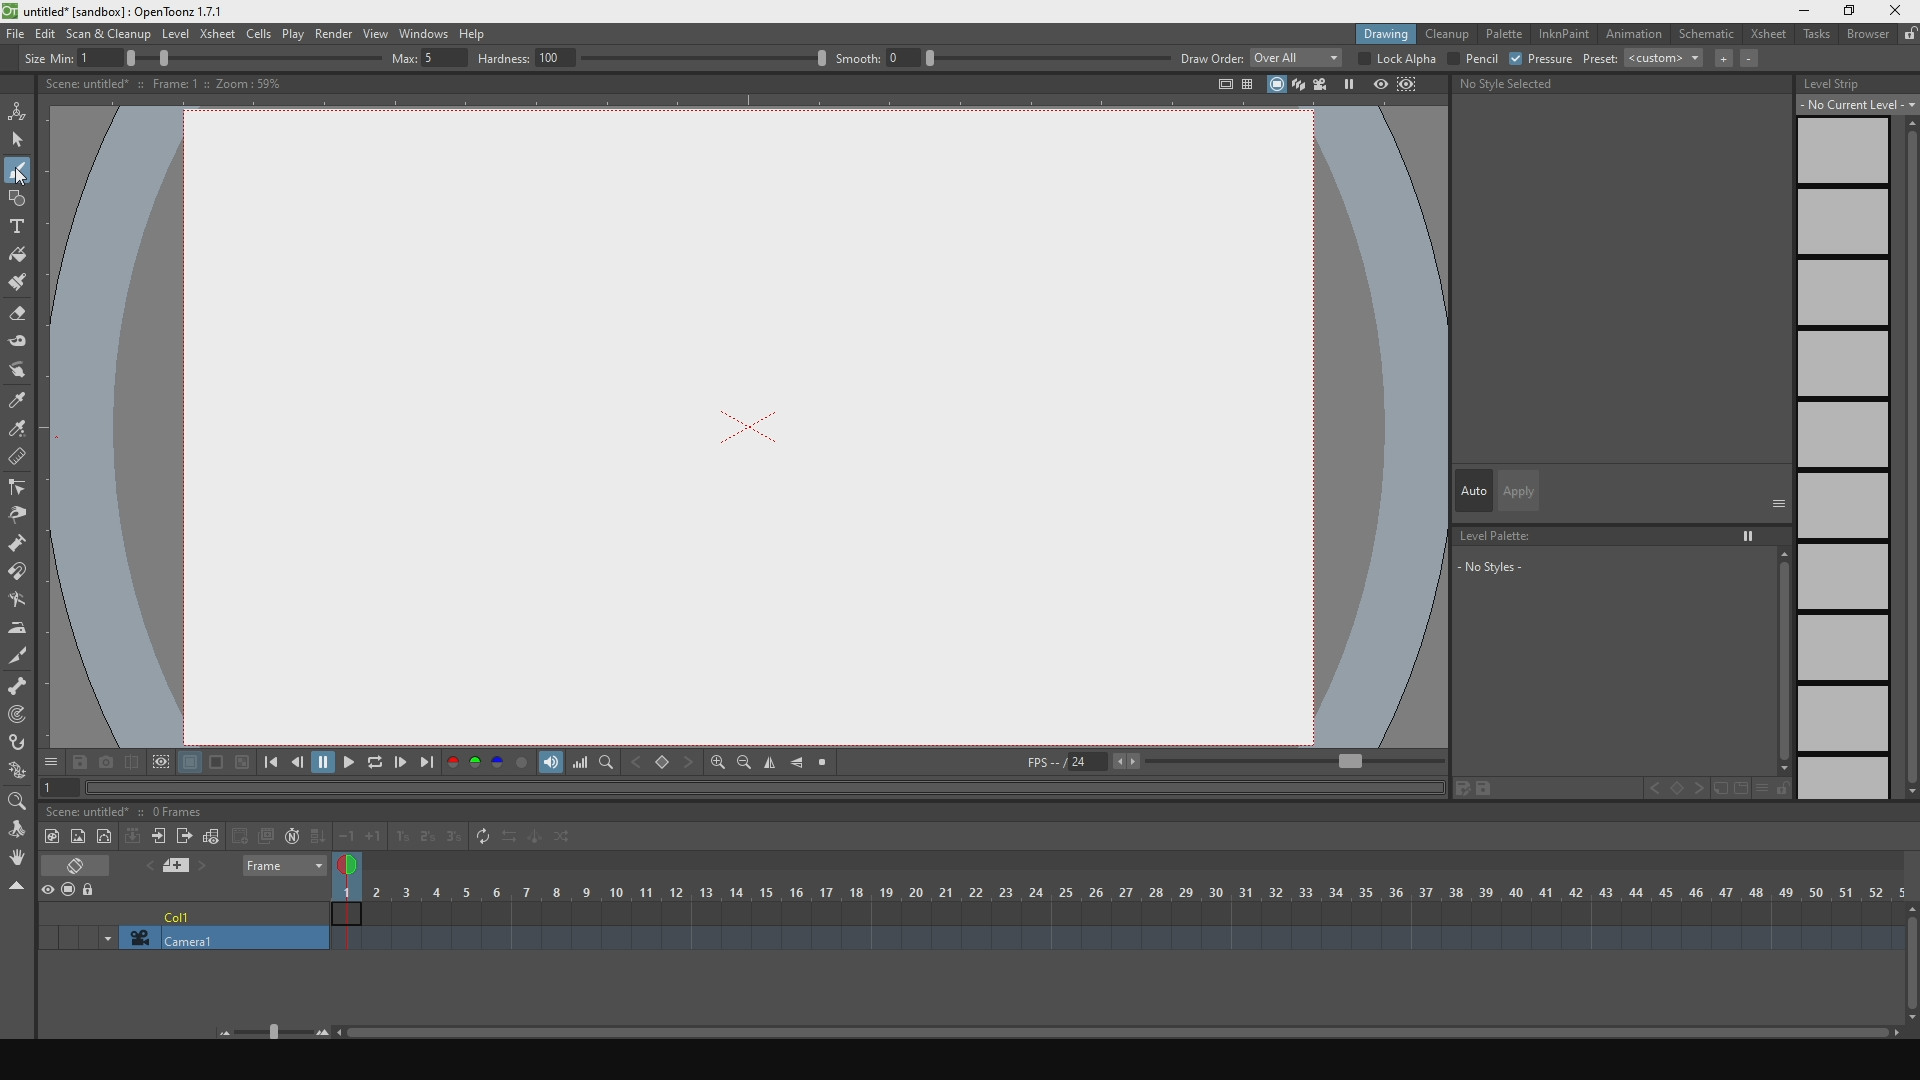 This screenshot has height=1080, width=1920. Describe the element at coordinates (20, 345) in the screenshot. I see `tape` at that location.